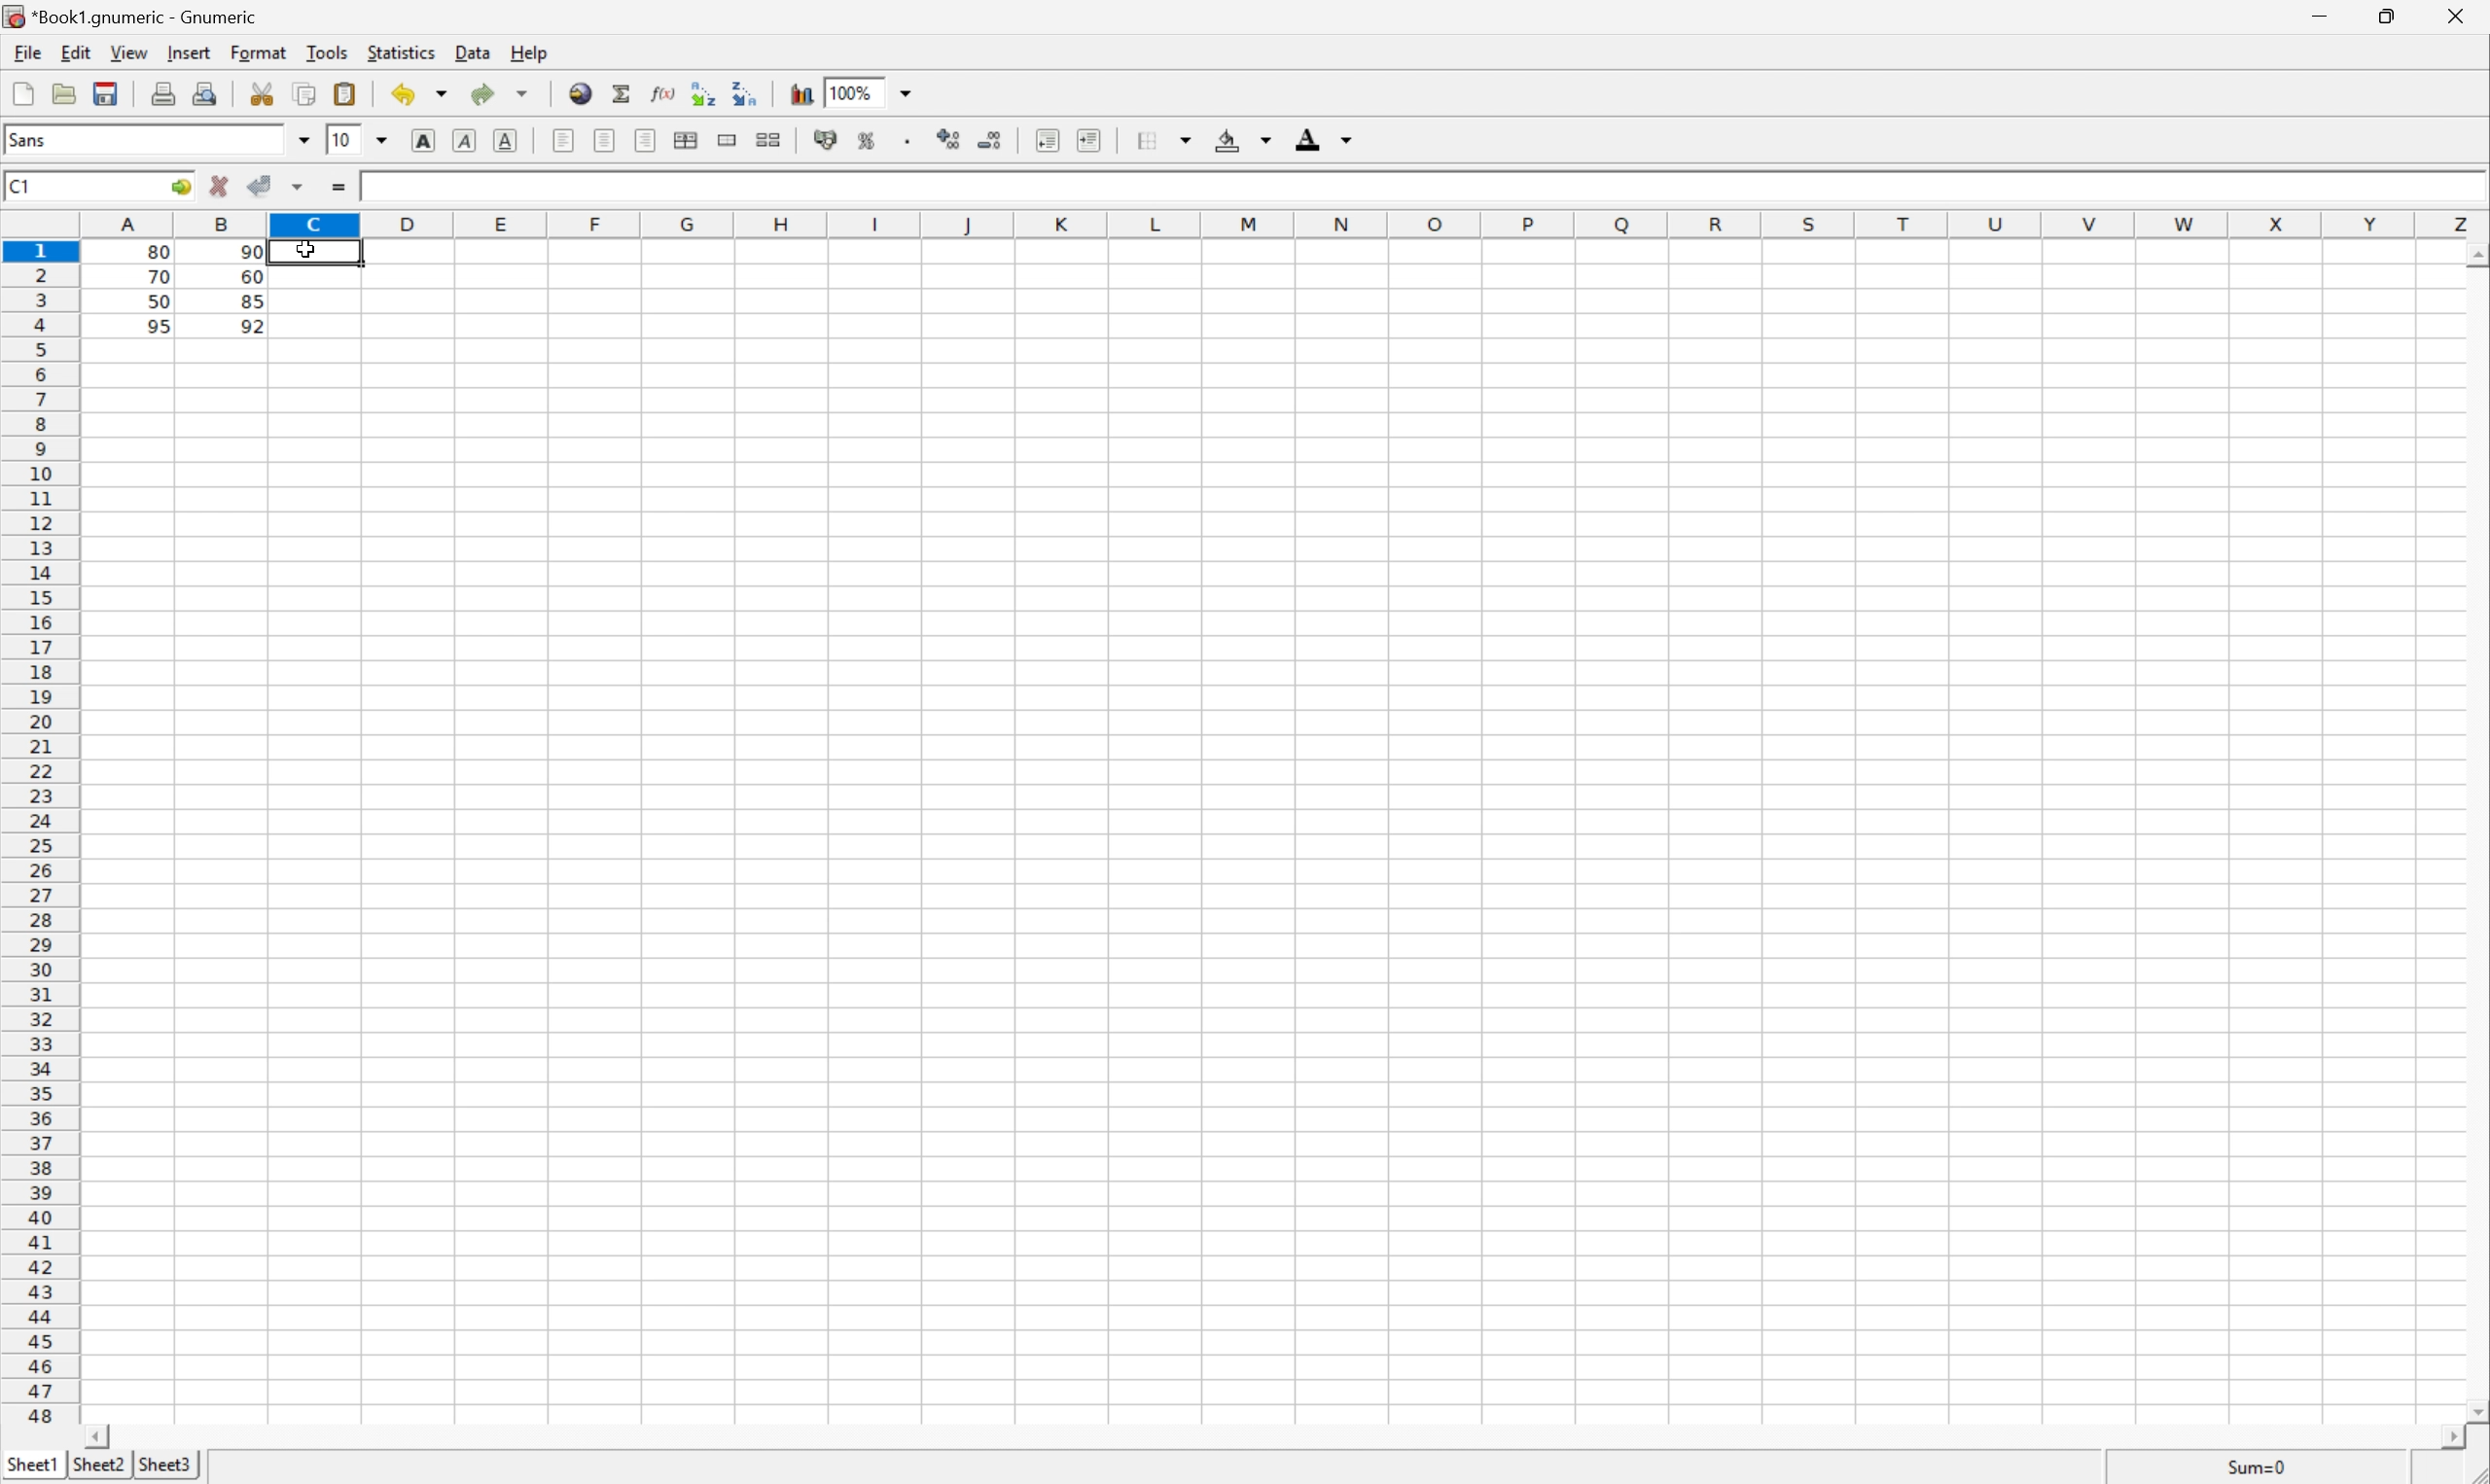  What do you see at coordinates (33, 1462) in the screenshot?
I see `Sheet1` at bounding box center [33, 1462].